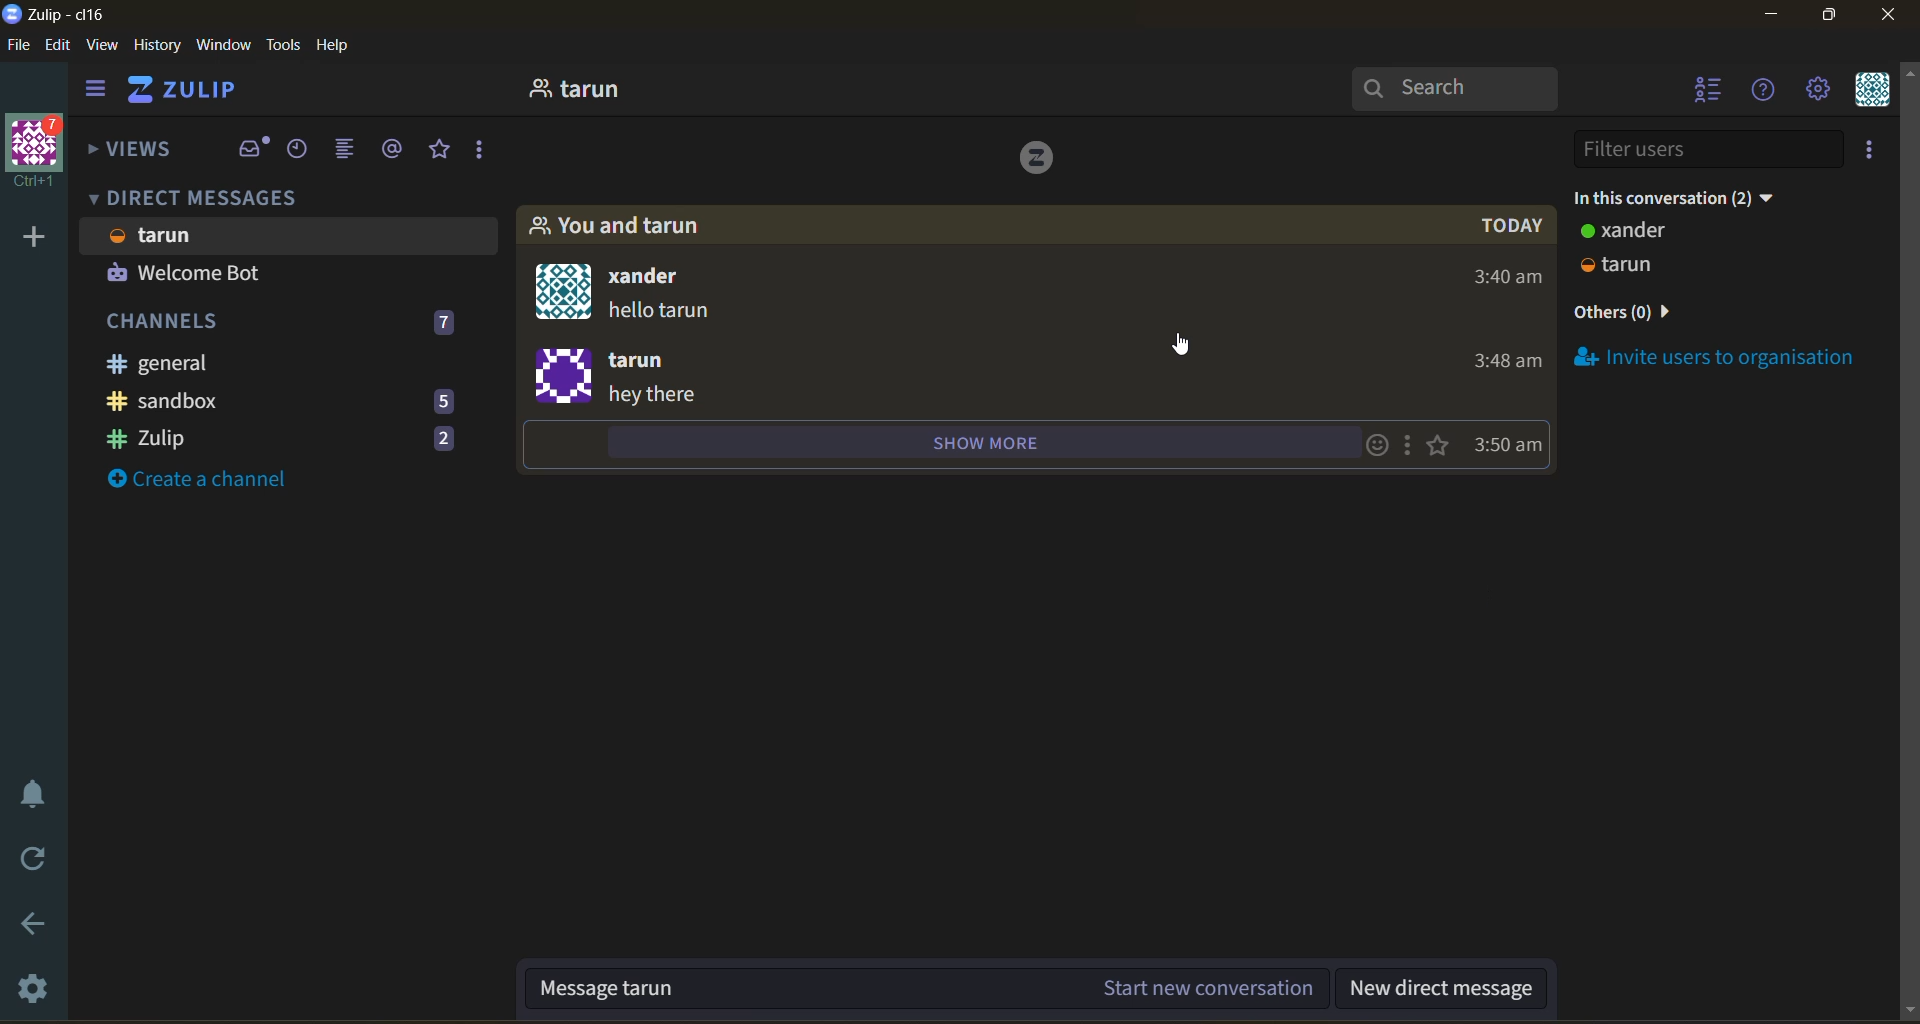 Image resolution: width=1920 pixels, height=1024 pixels. What do you see at coordinates (1378, 446) in the screenshot?
I see `add emoji` at bounding box center [1378, 446].